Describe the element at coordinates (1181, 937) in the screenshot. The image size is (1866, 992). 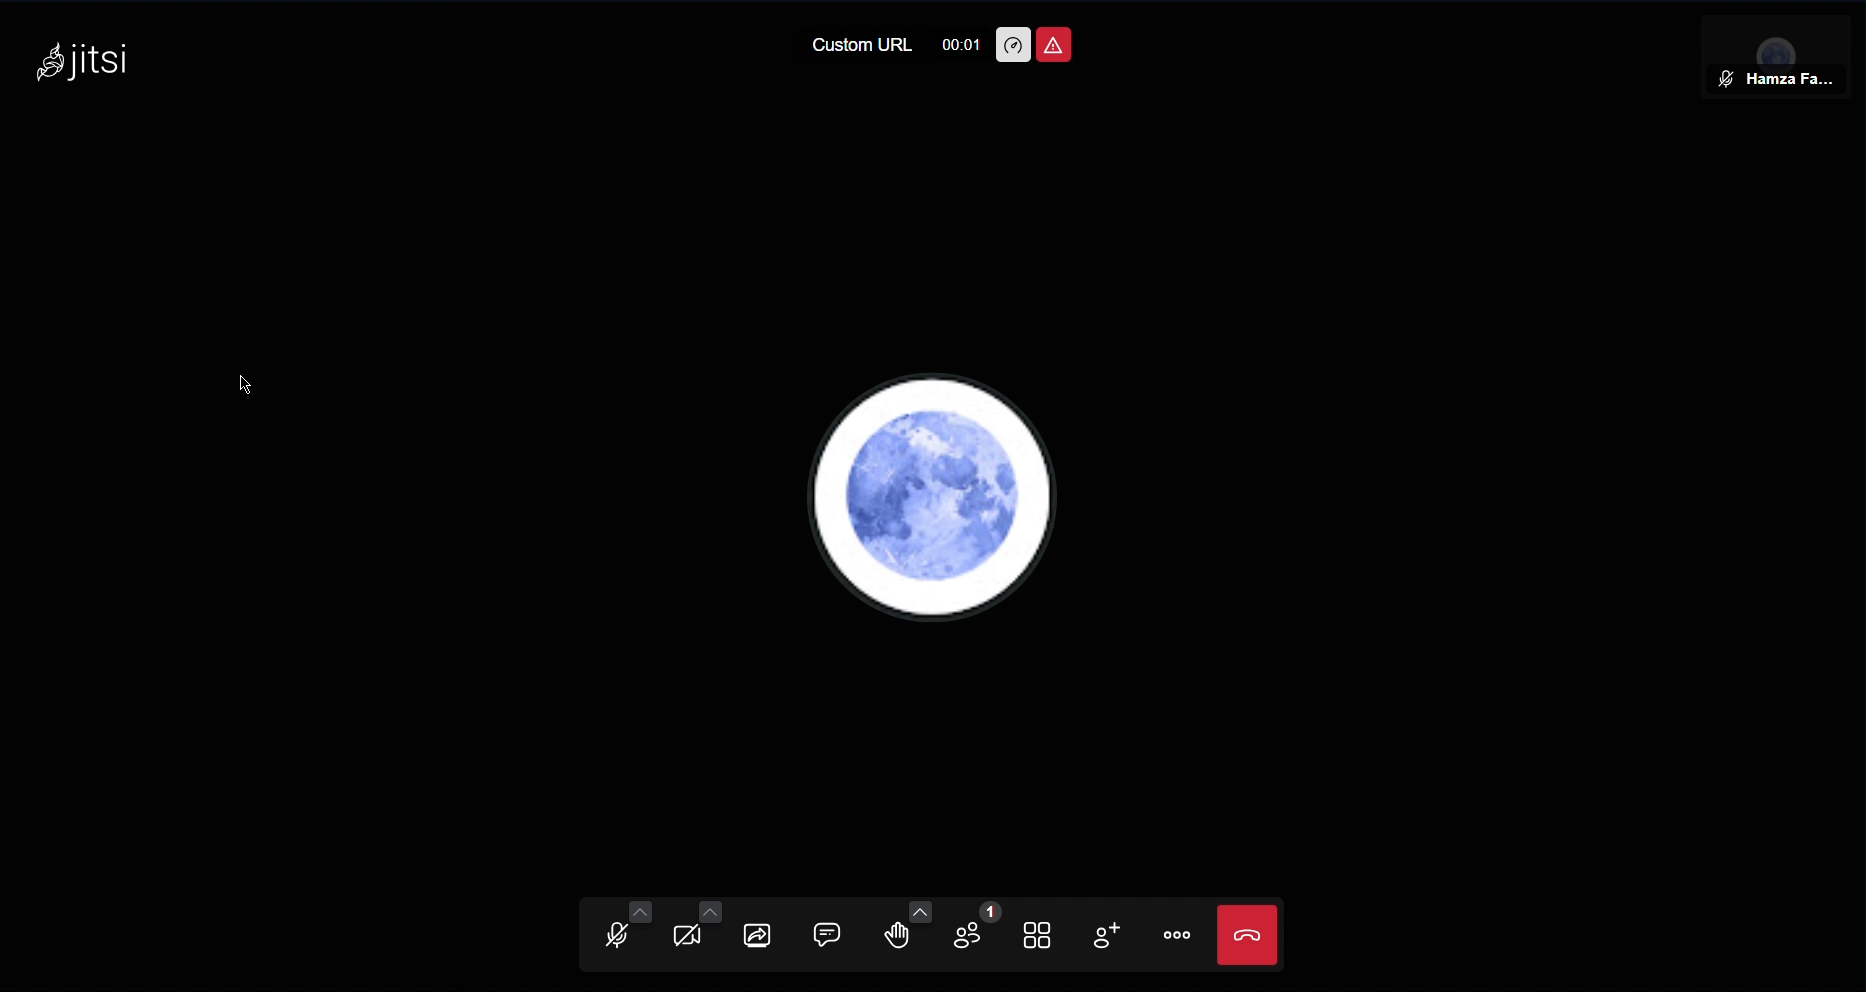
I see `More` at that location.